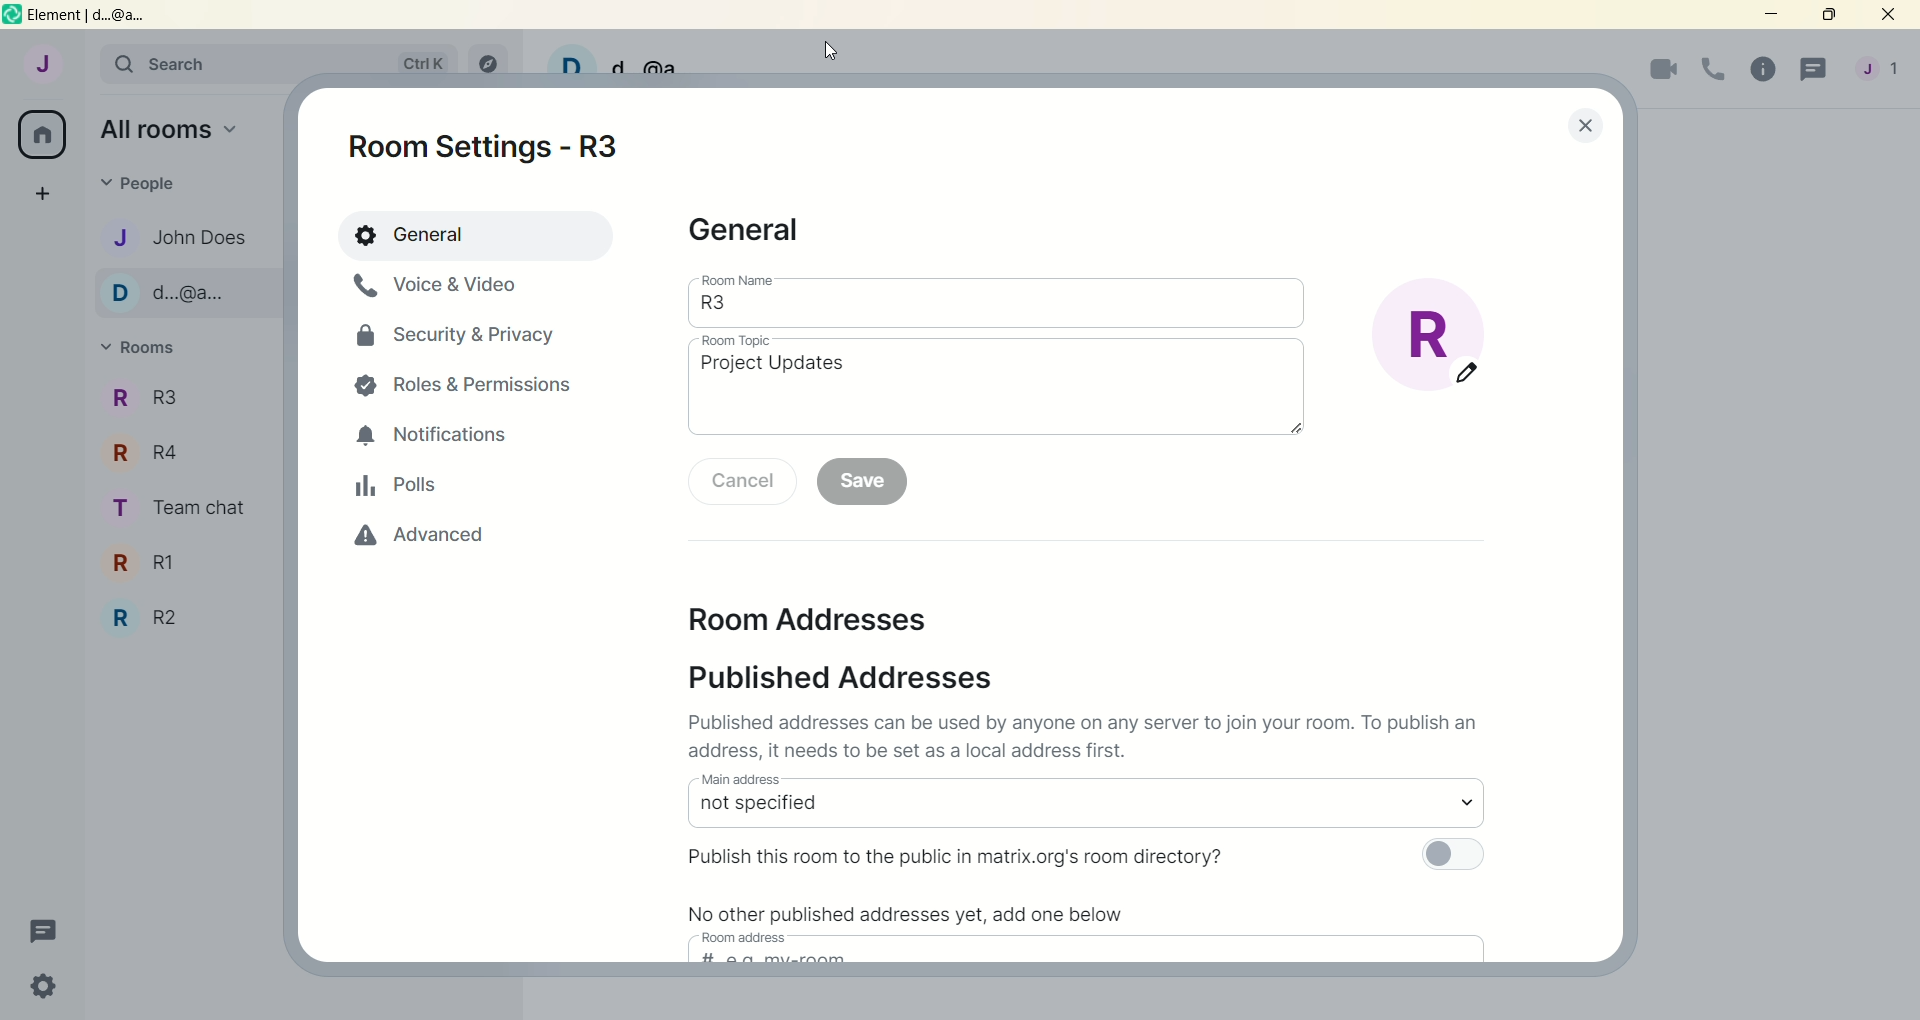 The image size is (1920, 1020). What do you see at coordinates (422, 534) in the screenshot?
I see `advanced` at bounding box center [422, 534].